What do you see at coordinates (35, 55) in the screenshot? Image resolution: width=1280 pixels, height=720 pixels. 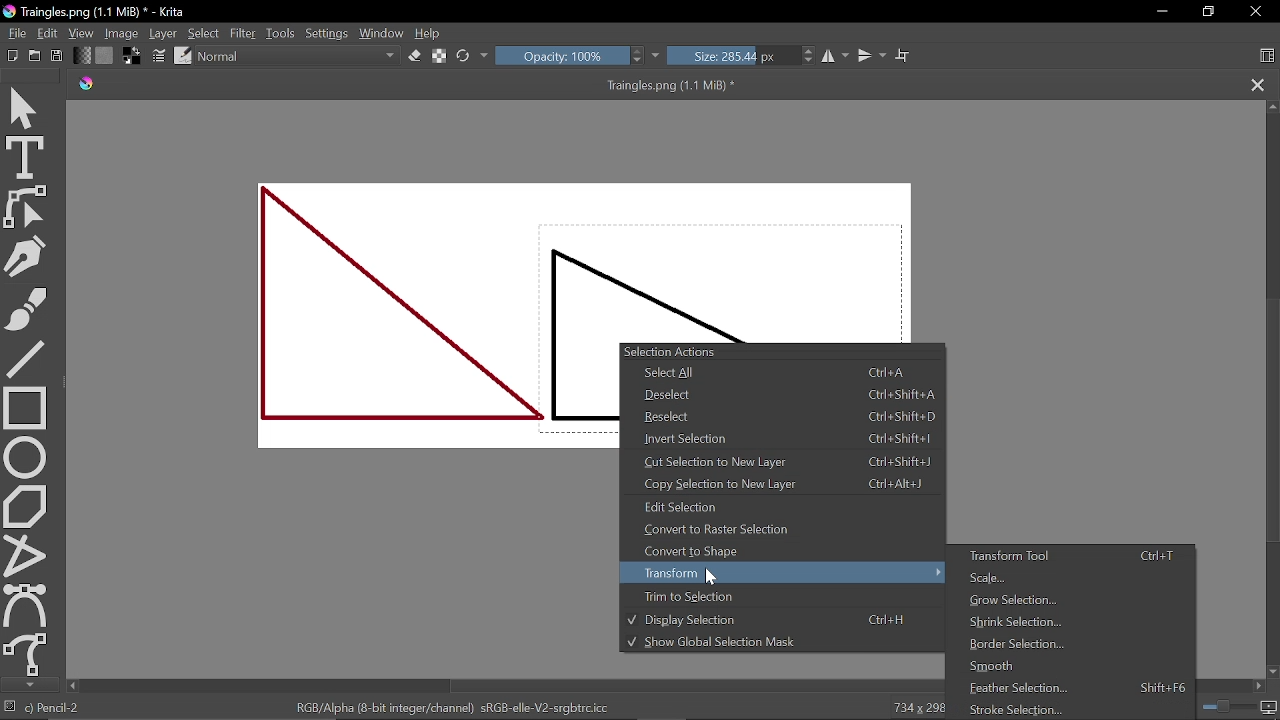 I see `Create new file` at bounding box center [35, 55].